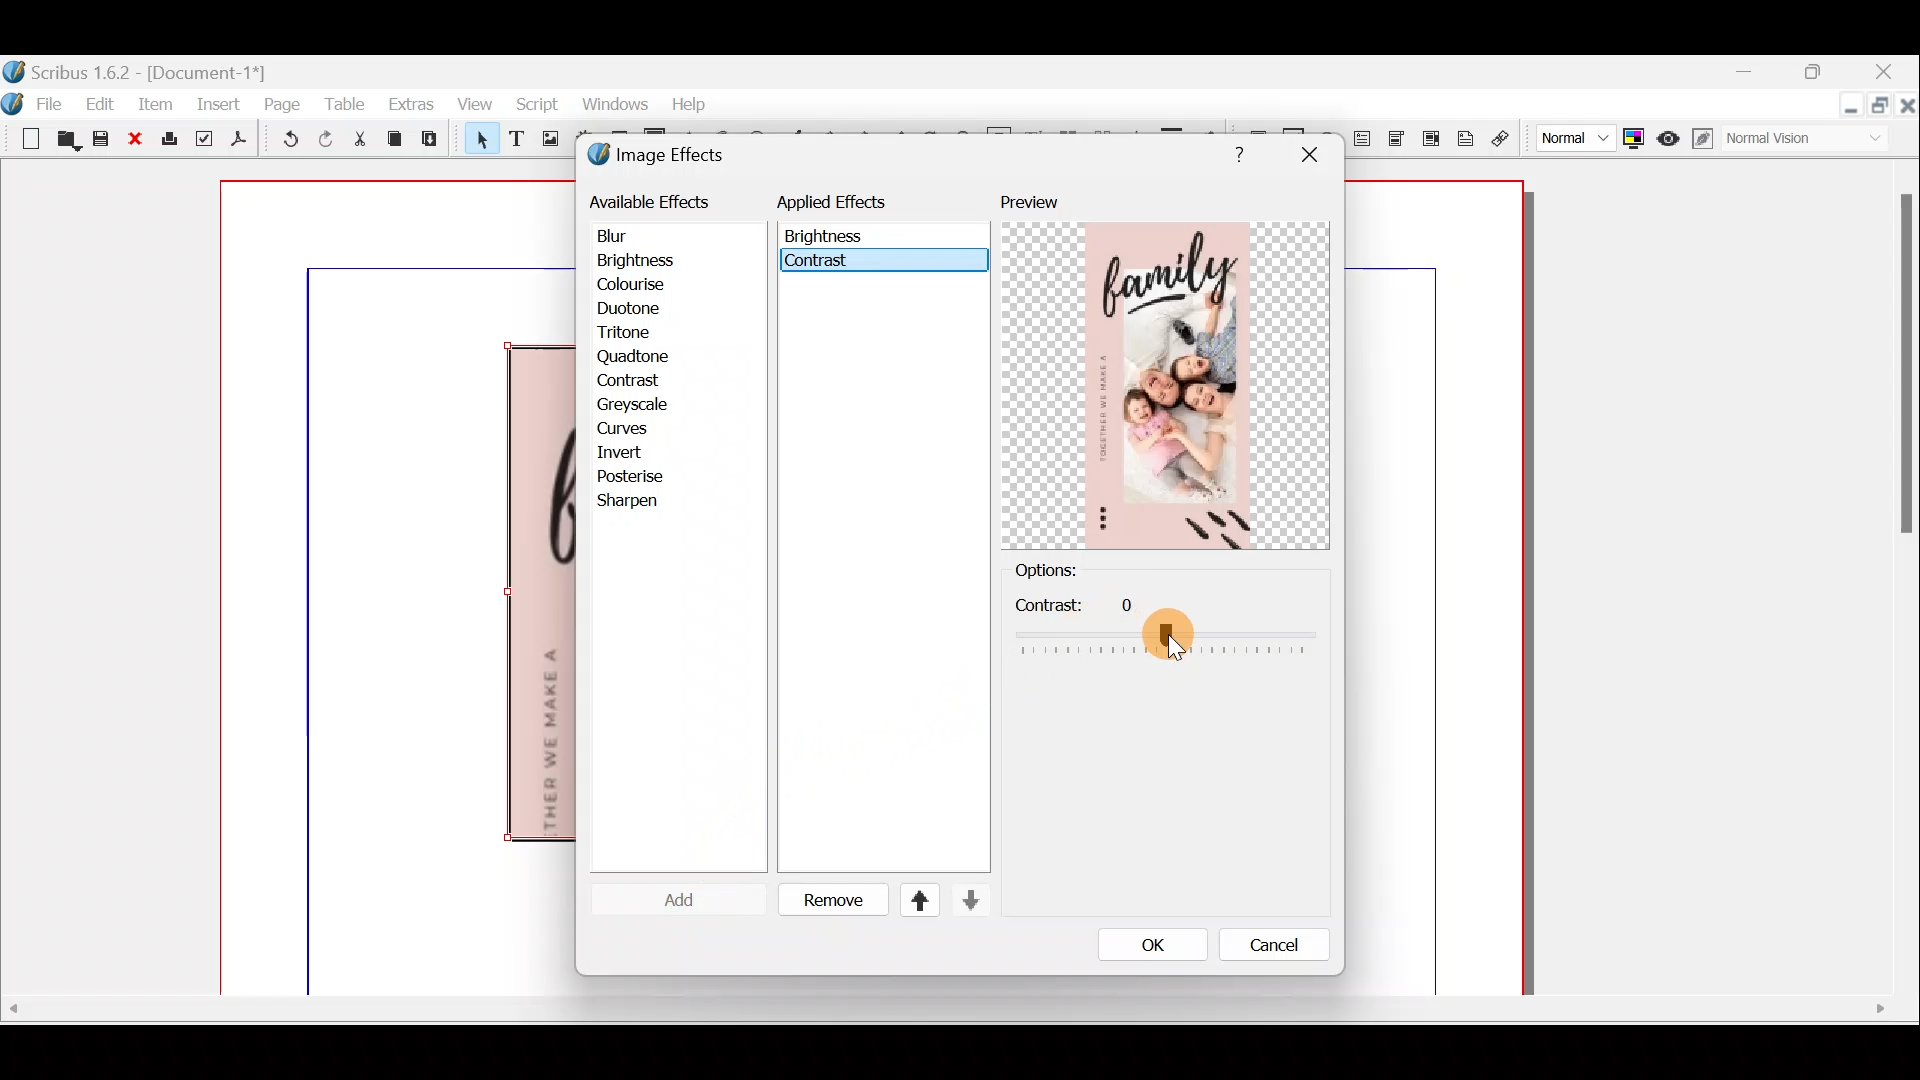 This screenshot has width=1920, height=1080. I want to click on Item, so click(156, 103).